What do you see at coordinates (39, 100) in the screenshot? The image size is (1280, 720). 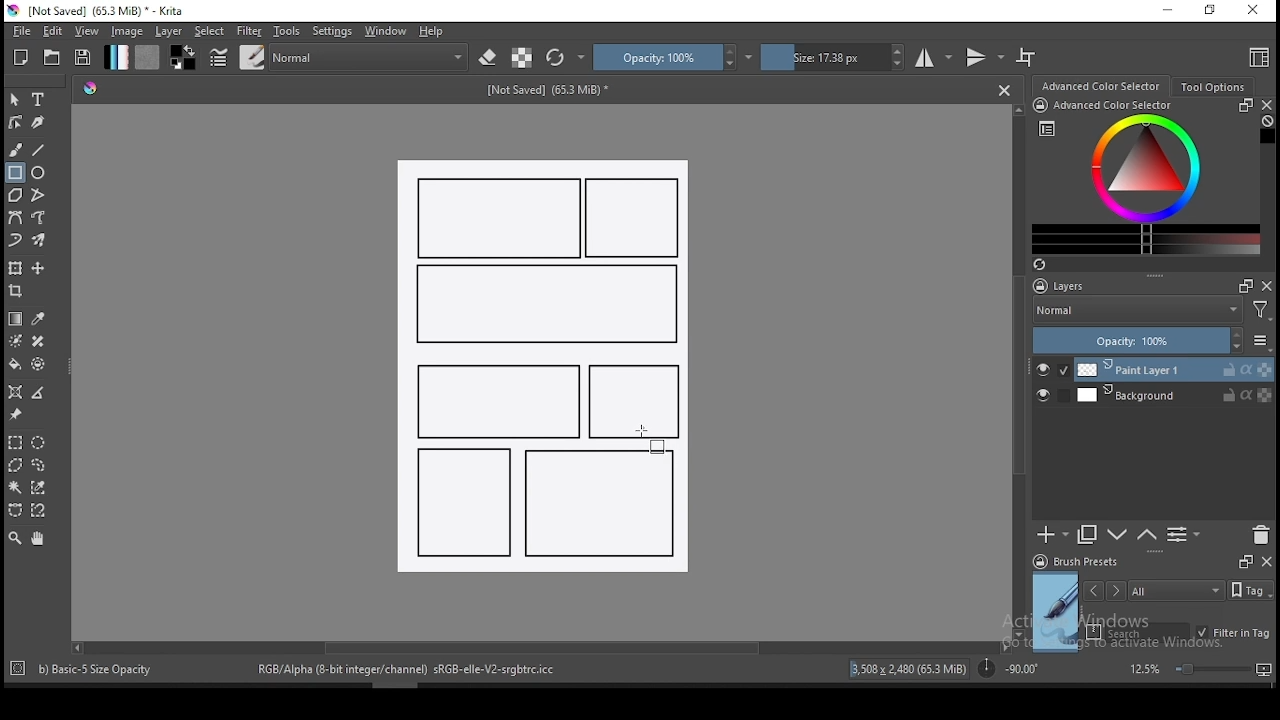 I see `text tool` at bounding box center [39, 100].